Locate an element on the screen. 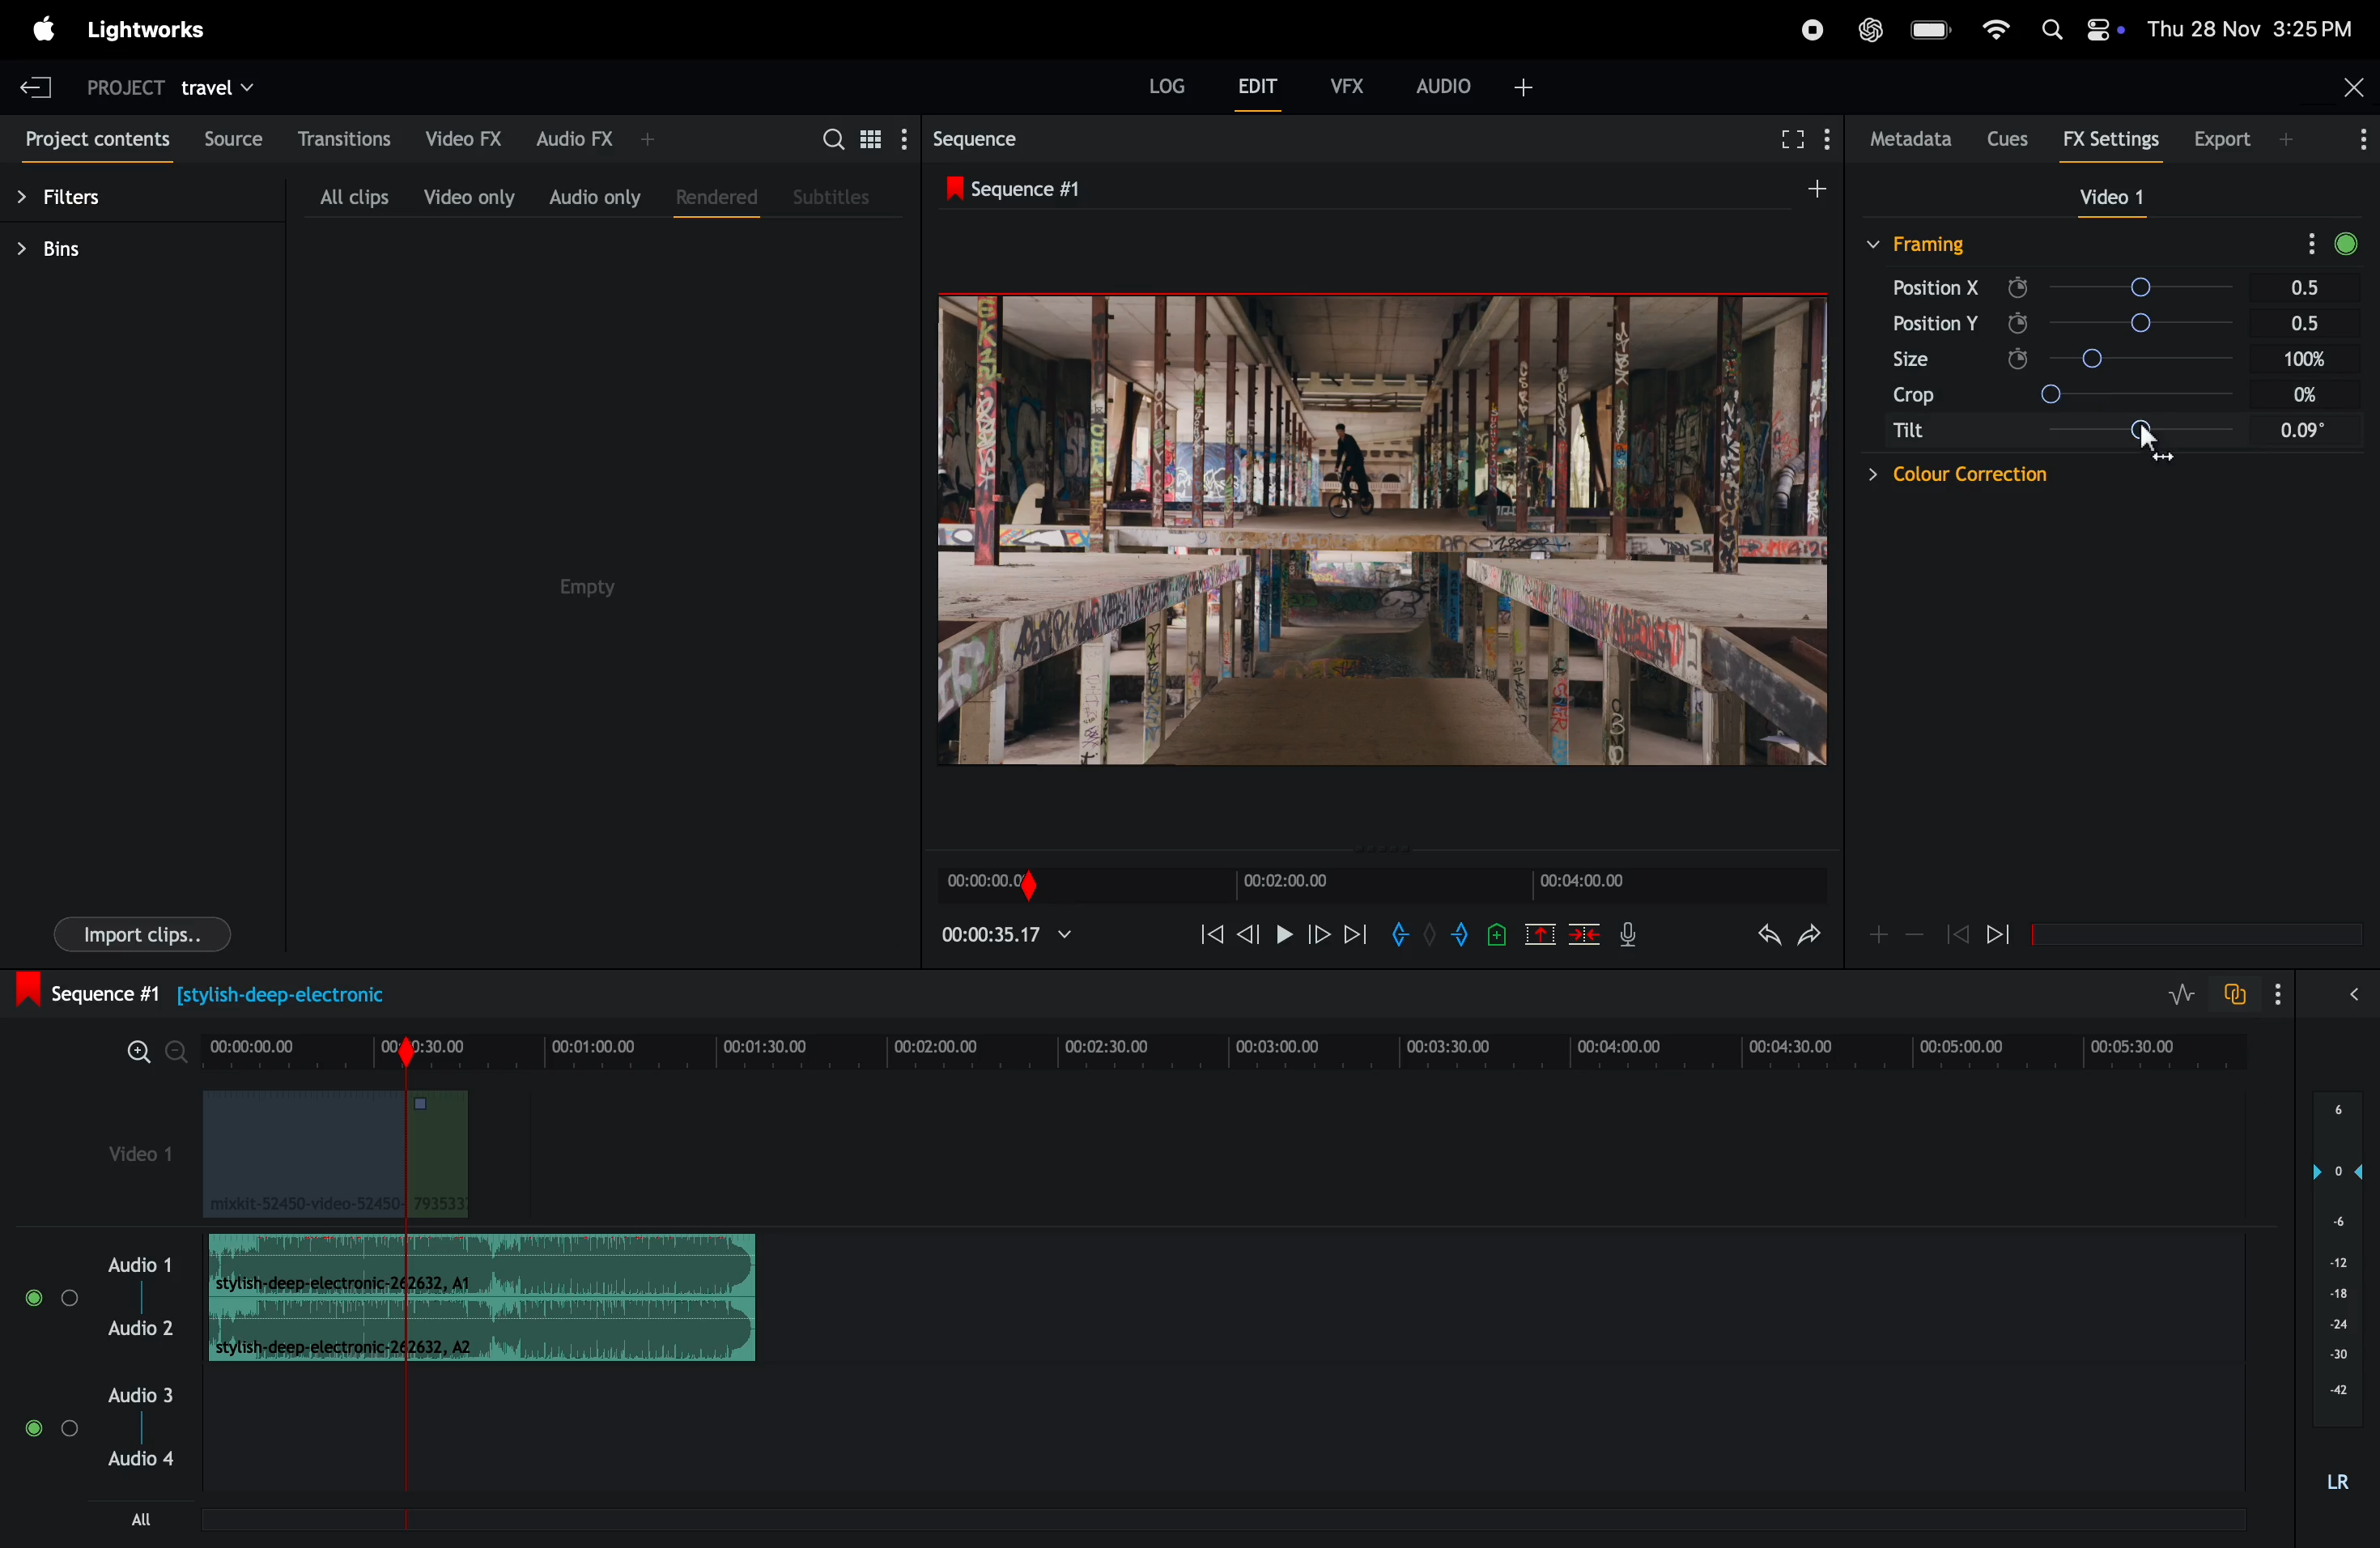 This screenshot has height=1548, width=2380. remove marked section is located at coordinates (1542, 932).